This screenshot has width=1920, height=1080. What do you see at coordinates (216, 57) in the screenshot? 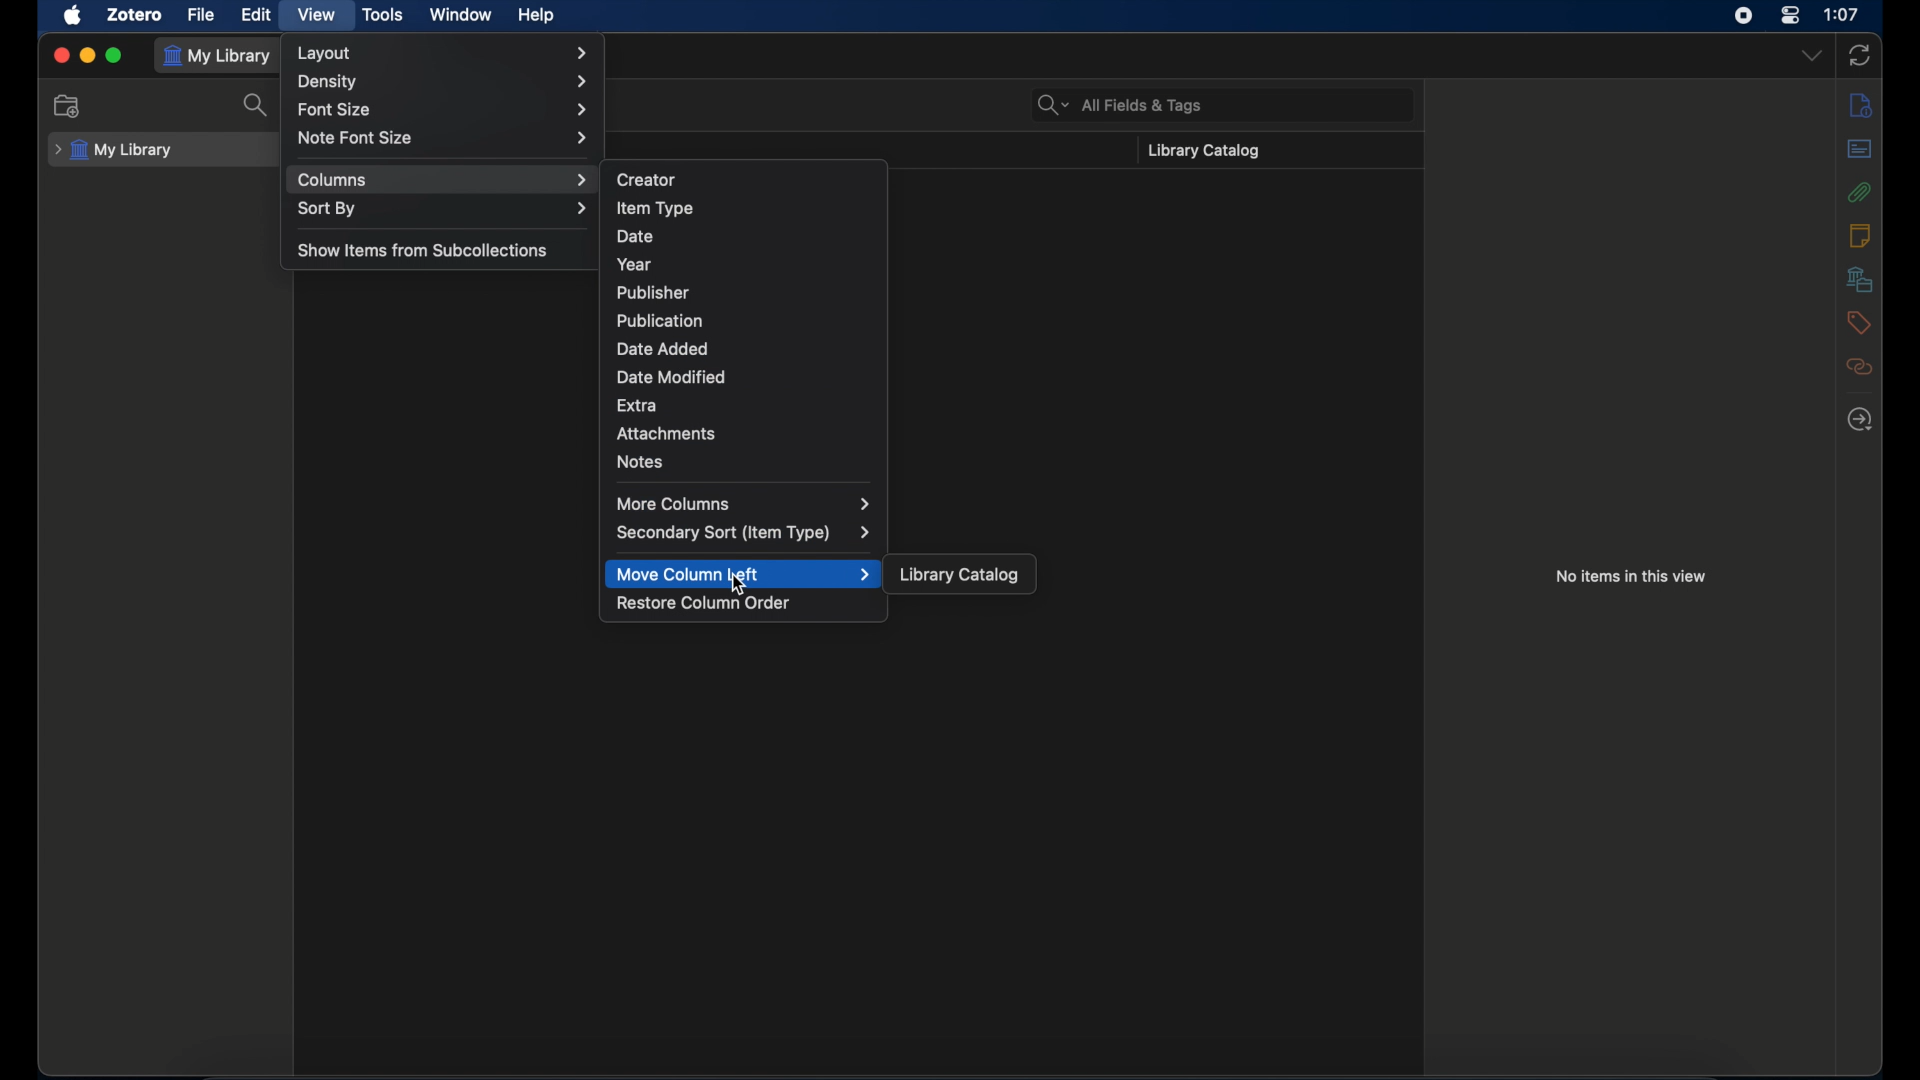
I see `my library` at bounding box center [216, 57].